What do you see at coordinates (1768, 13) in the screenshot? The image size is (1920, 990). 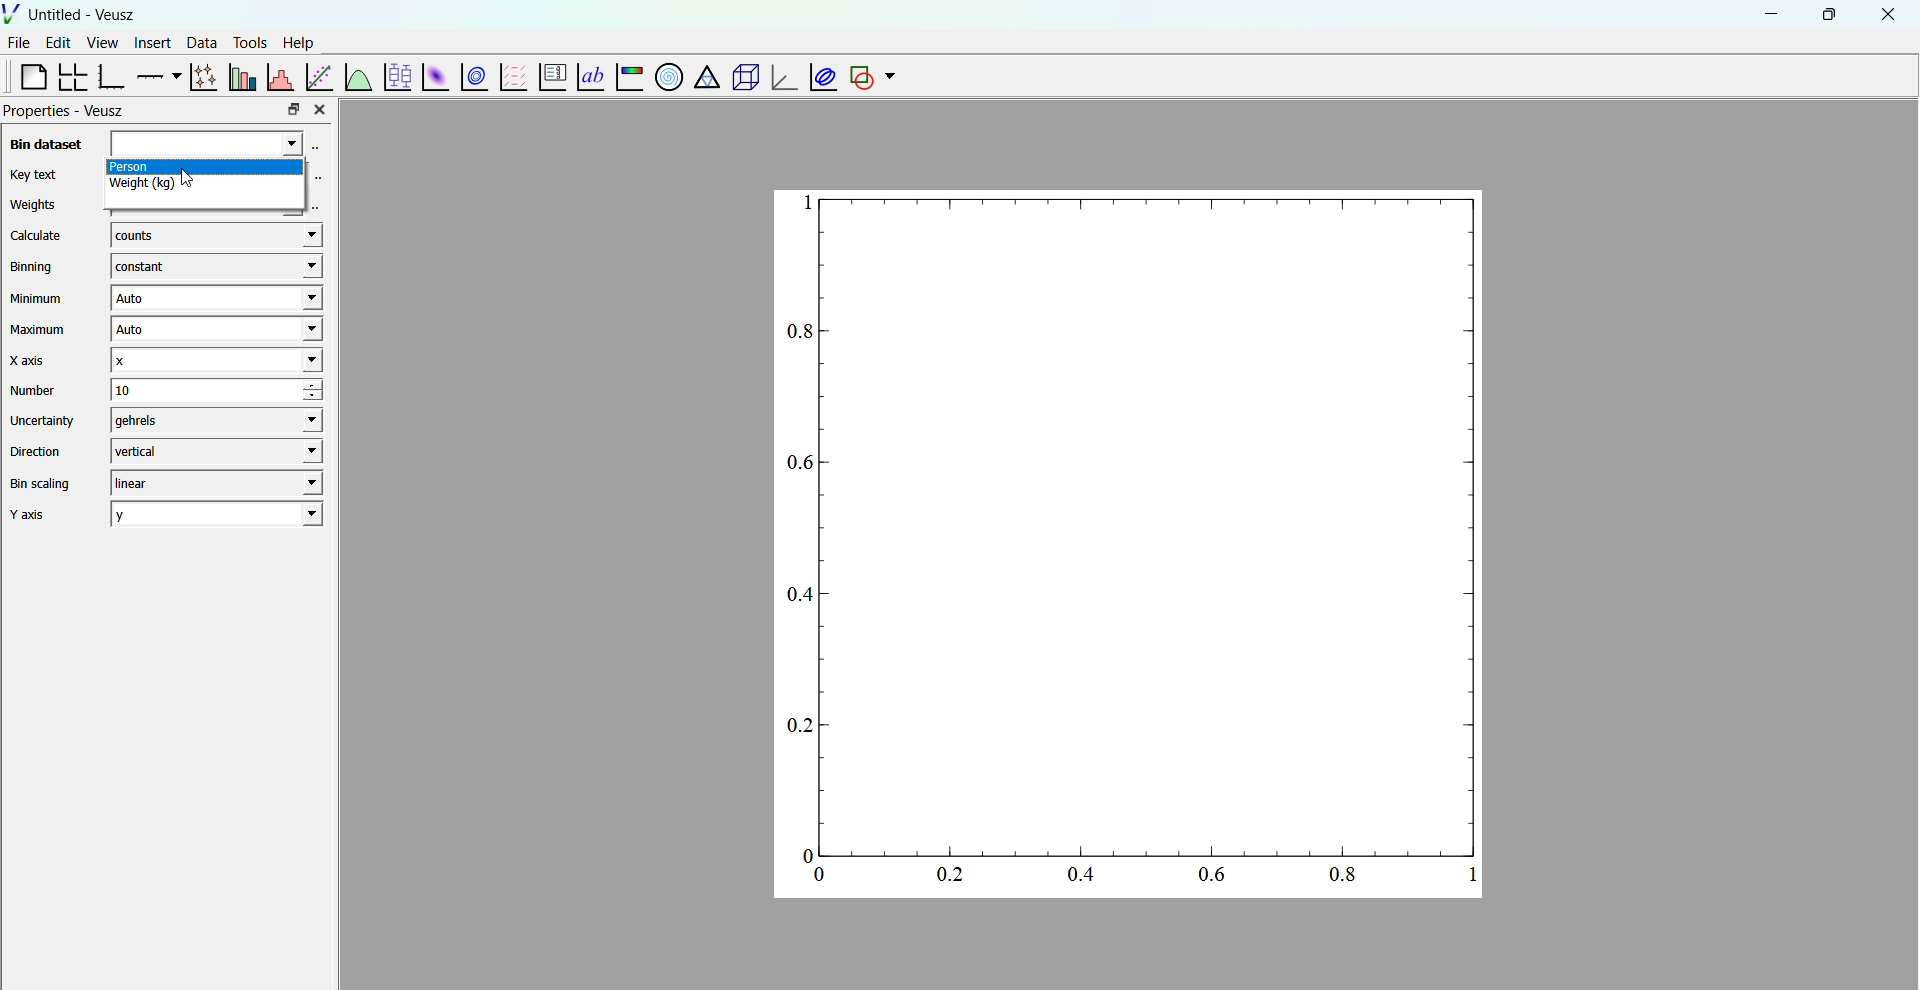 I see `minimize` at bounding box center [1768, 13].